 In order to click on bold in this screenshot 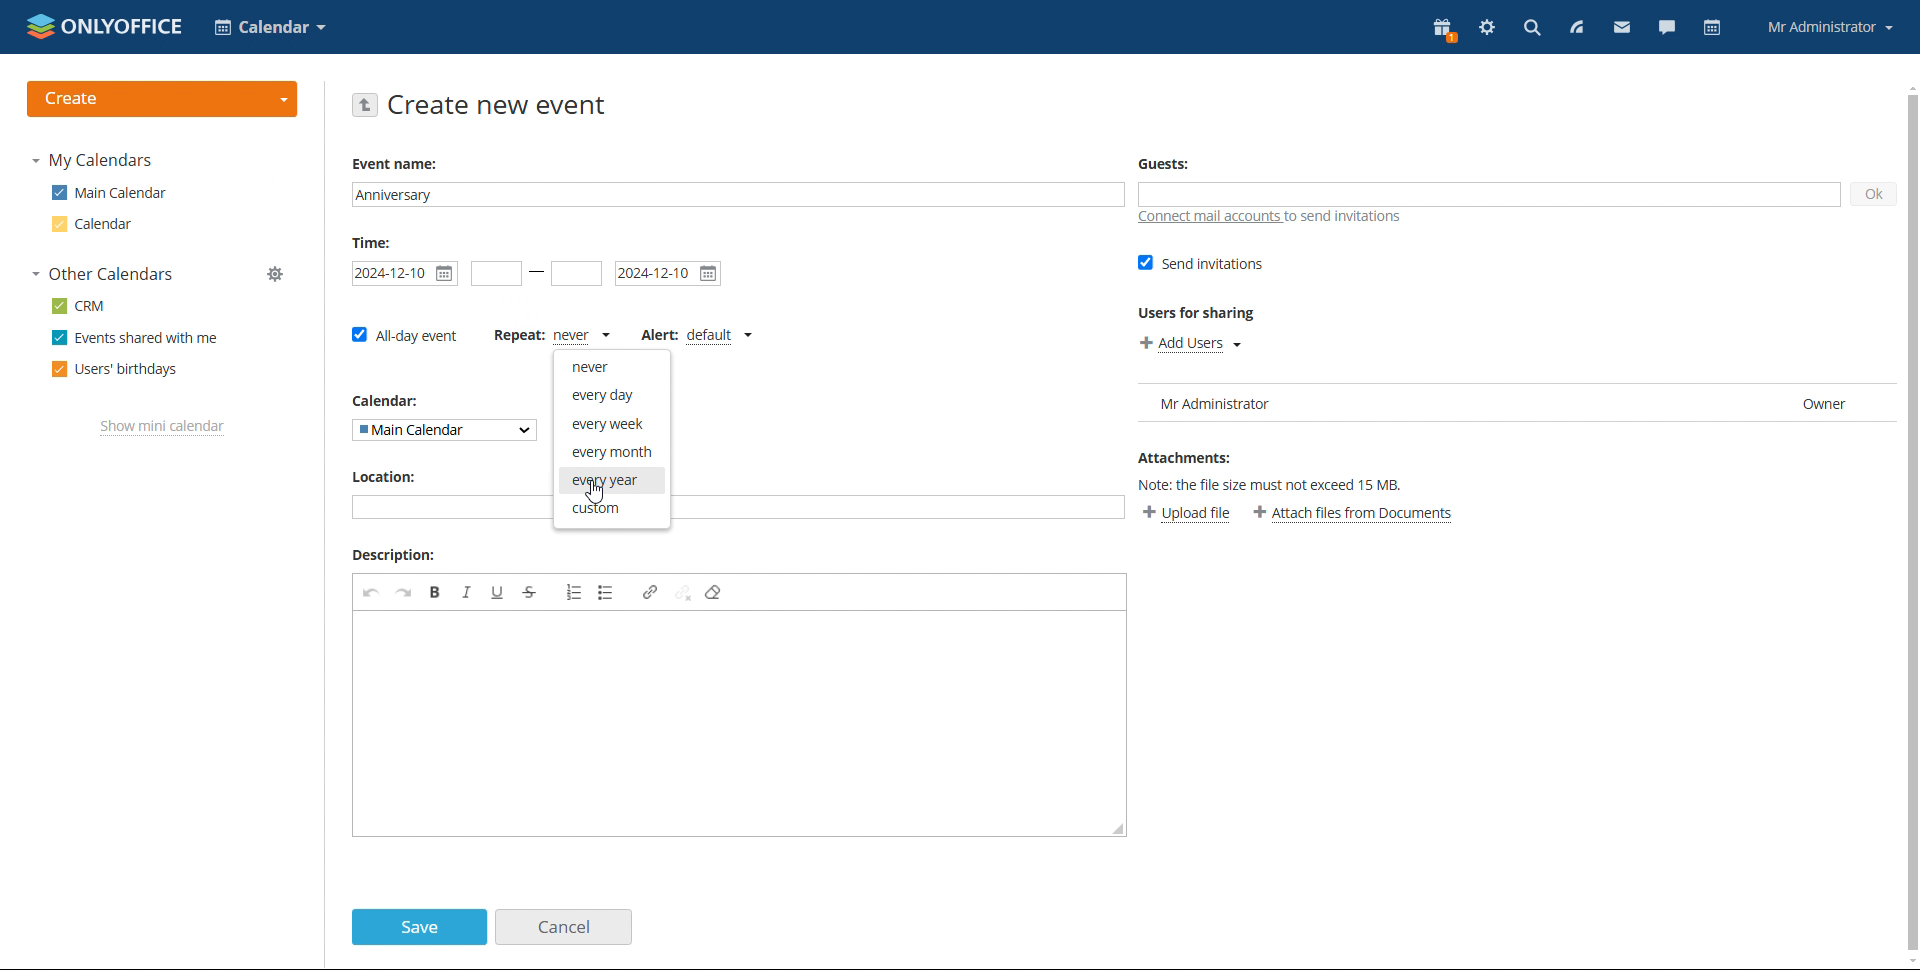, I will do `click(435, 592)`.